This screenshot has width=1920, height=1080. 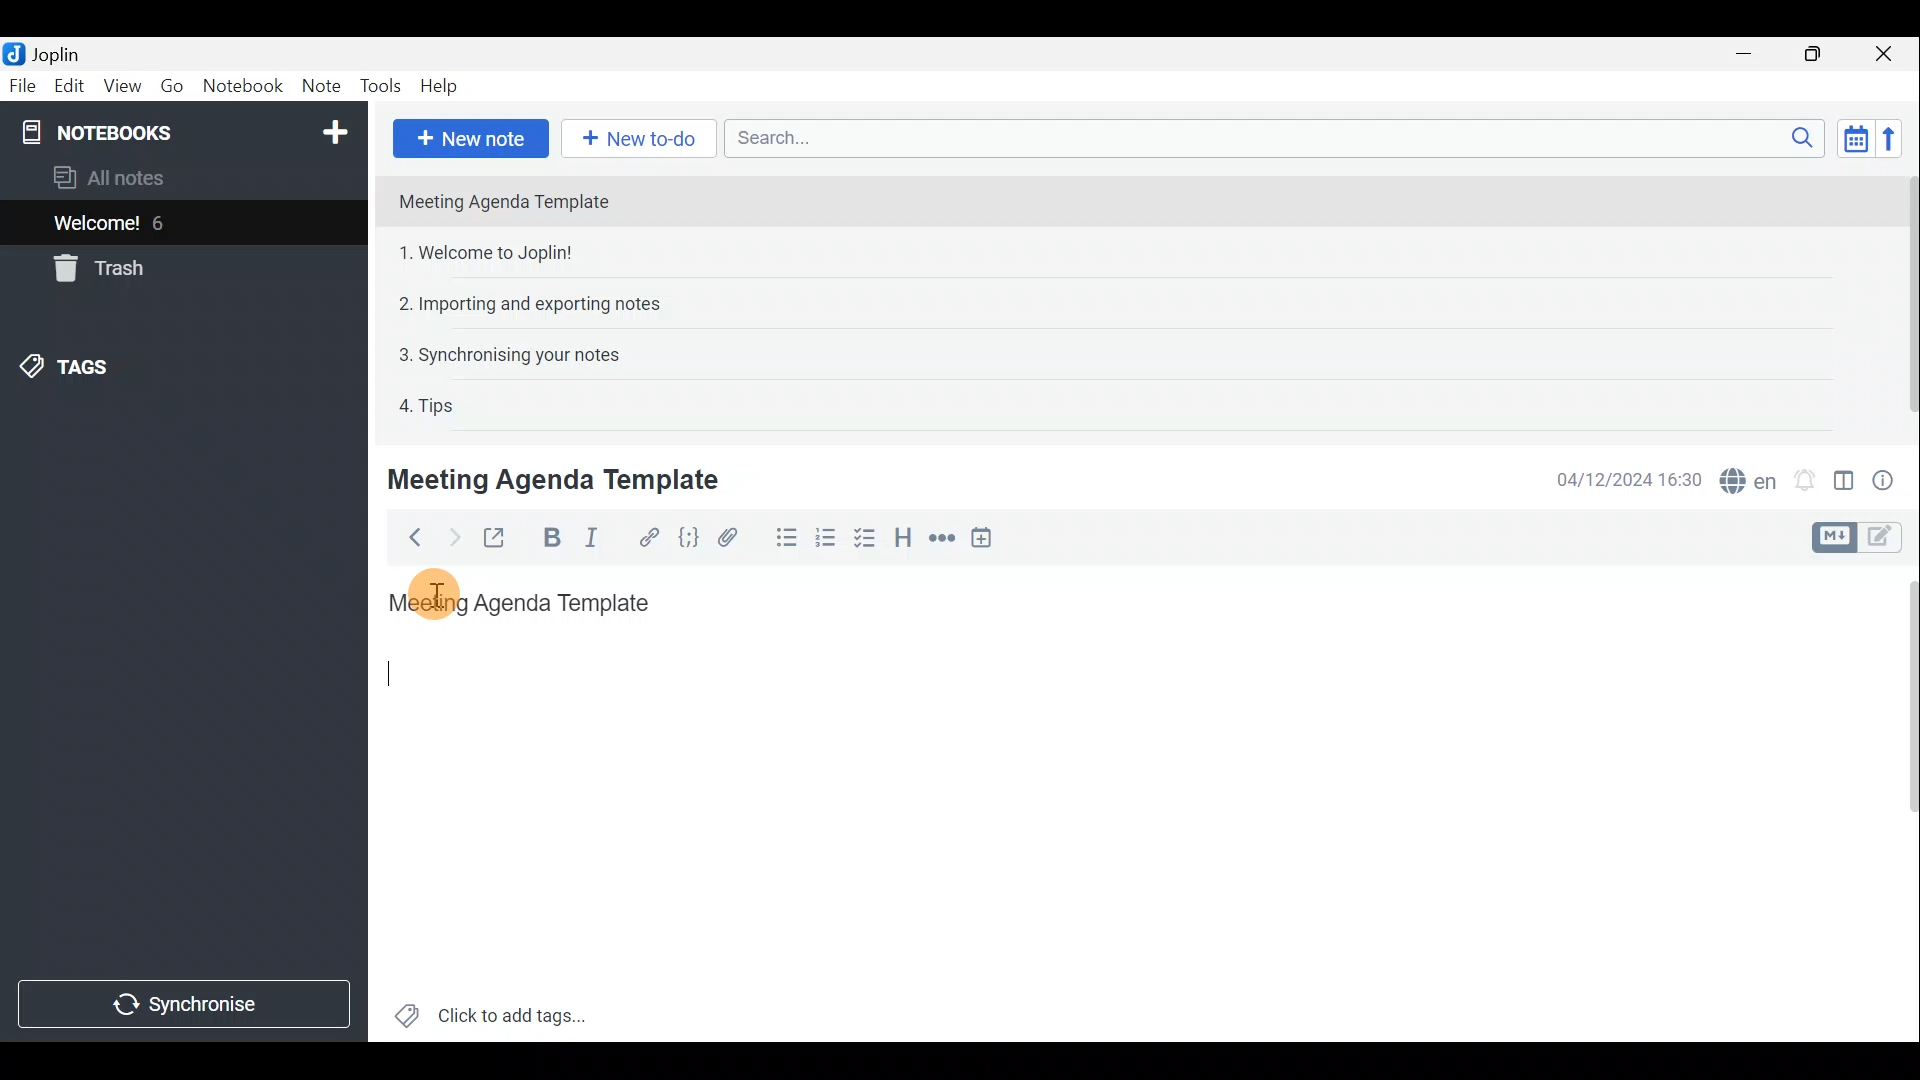 What do you see at coordinates (651, 537) in the screenshot?
I see `Hyperlink` at bounding box center [651, 537].